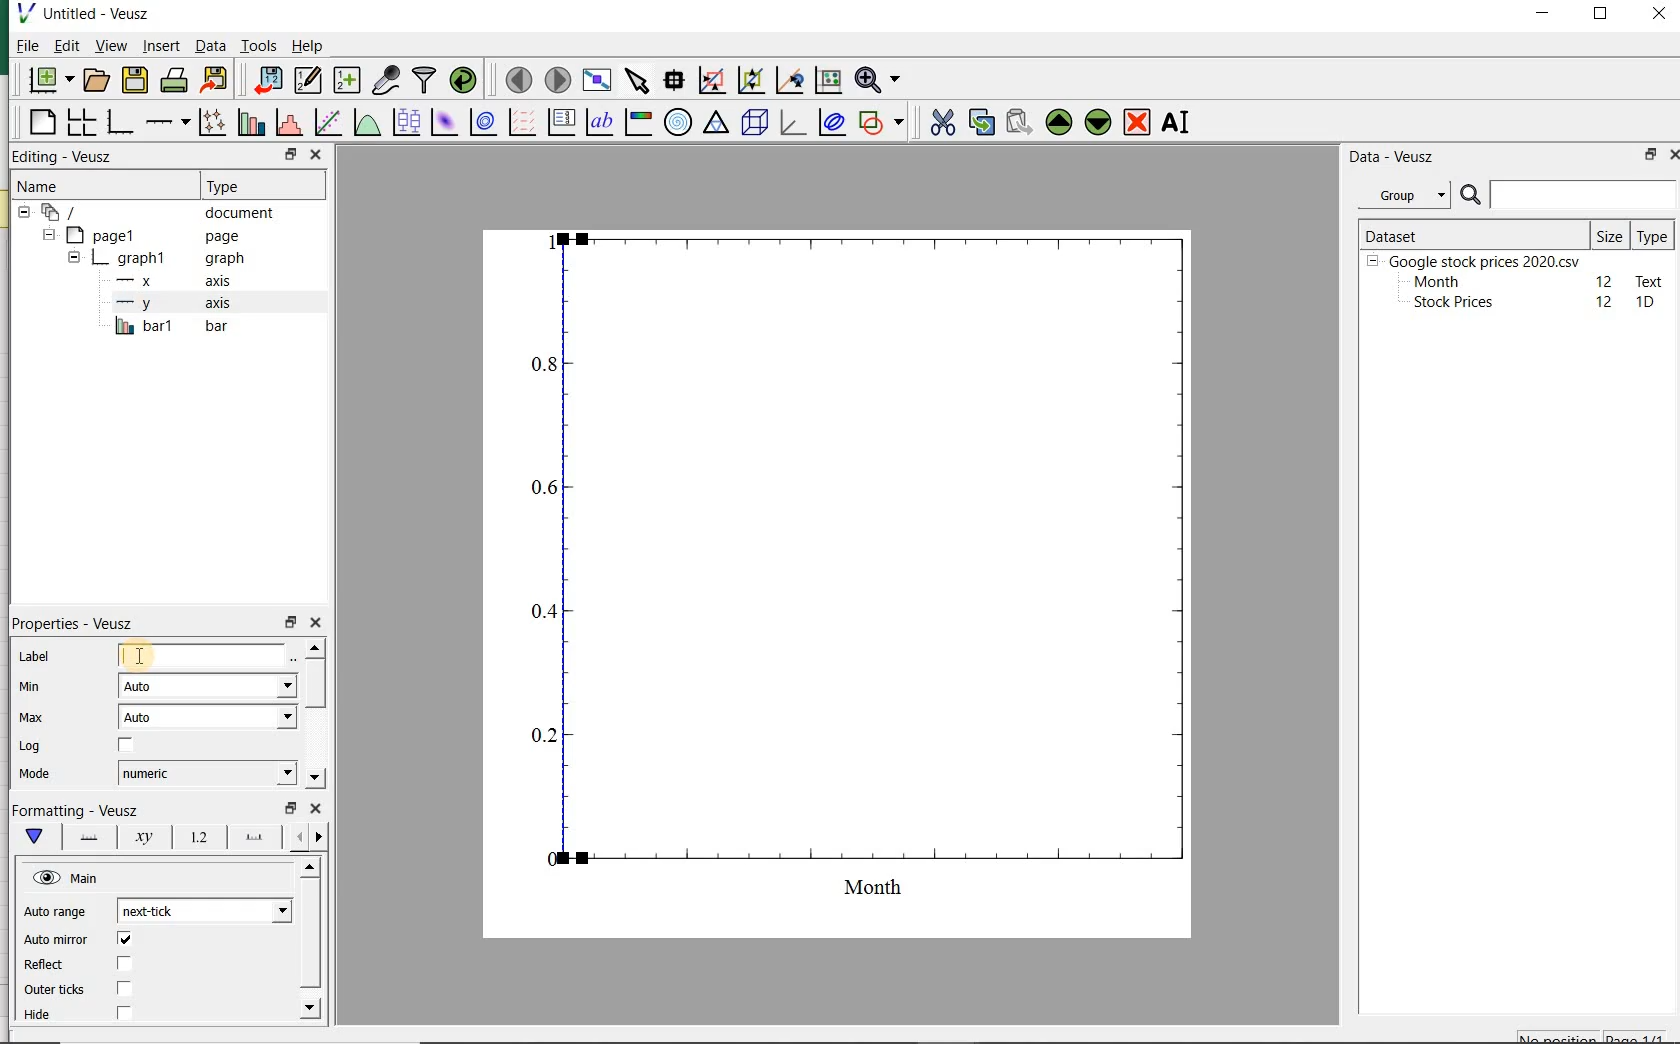  I want to click on click to reset graph axes, so click(826, 81).